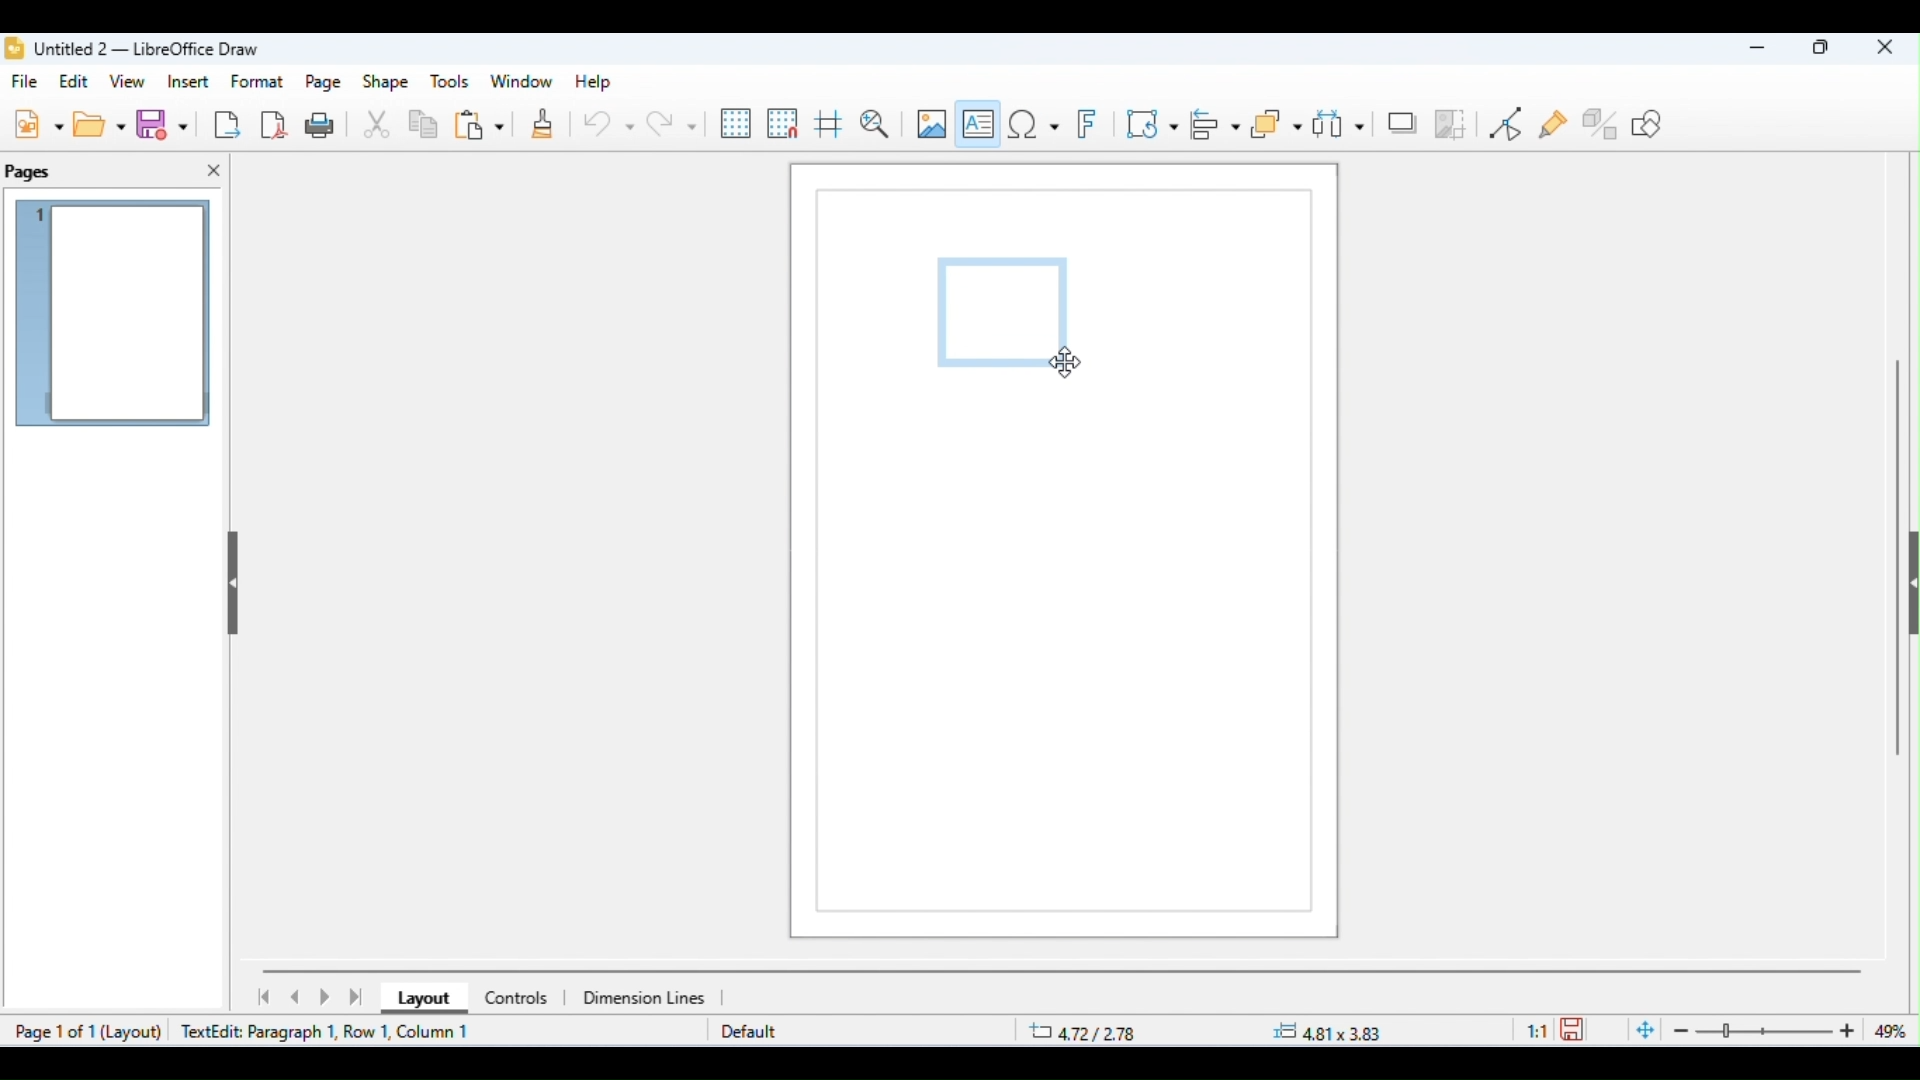  Describe the element at coordinates (38, 123) in the screenshot. I see `new` at that location.